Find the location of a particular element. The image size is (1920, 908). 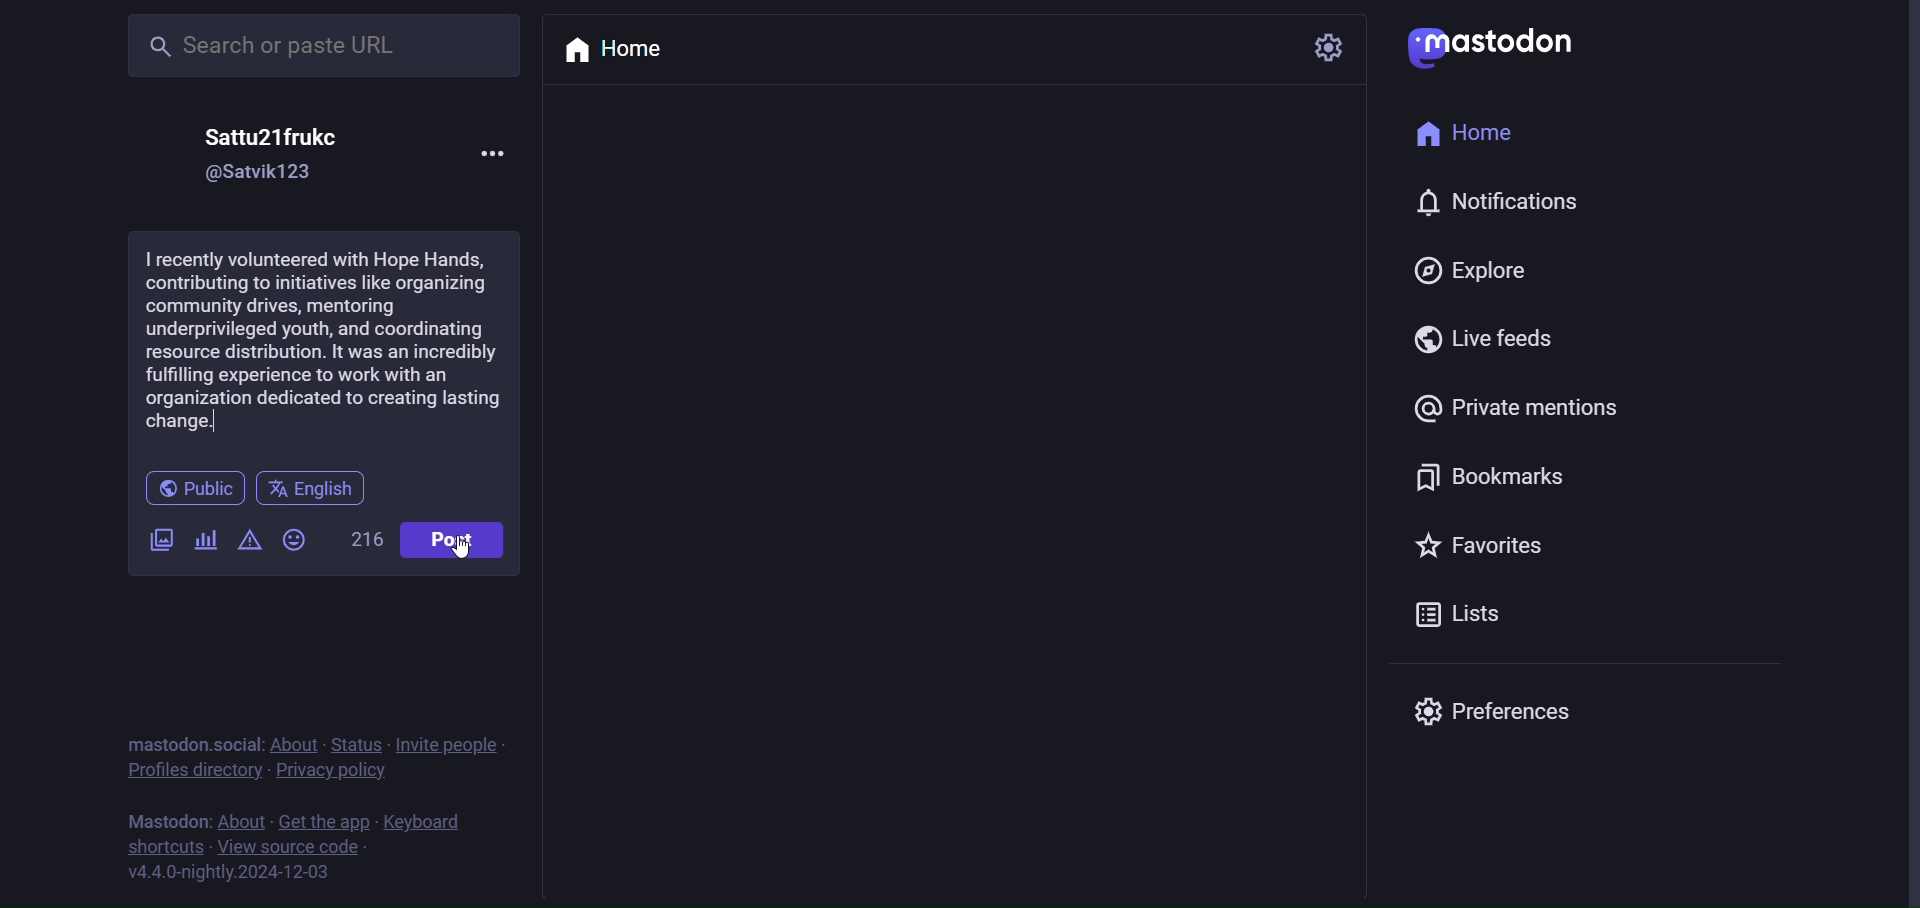

home is located at coordinates (612, 50).